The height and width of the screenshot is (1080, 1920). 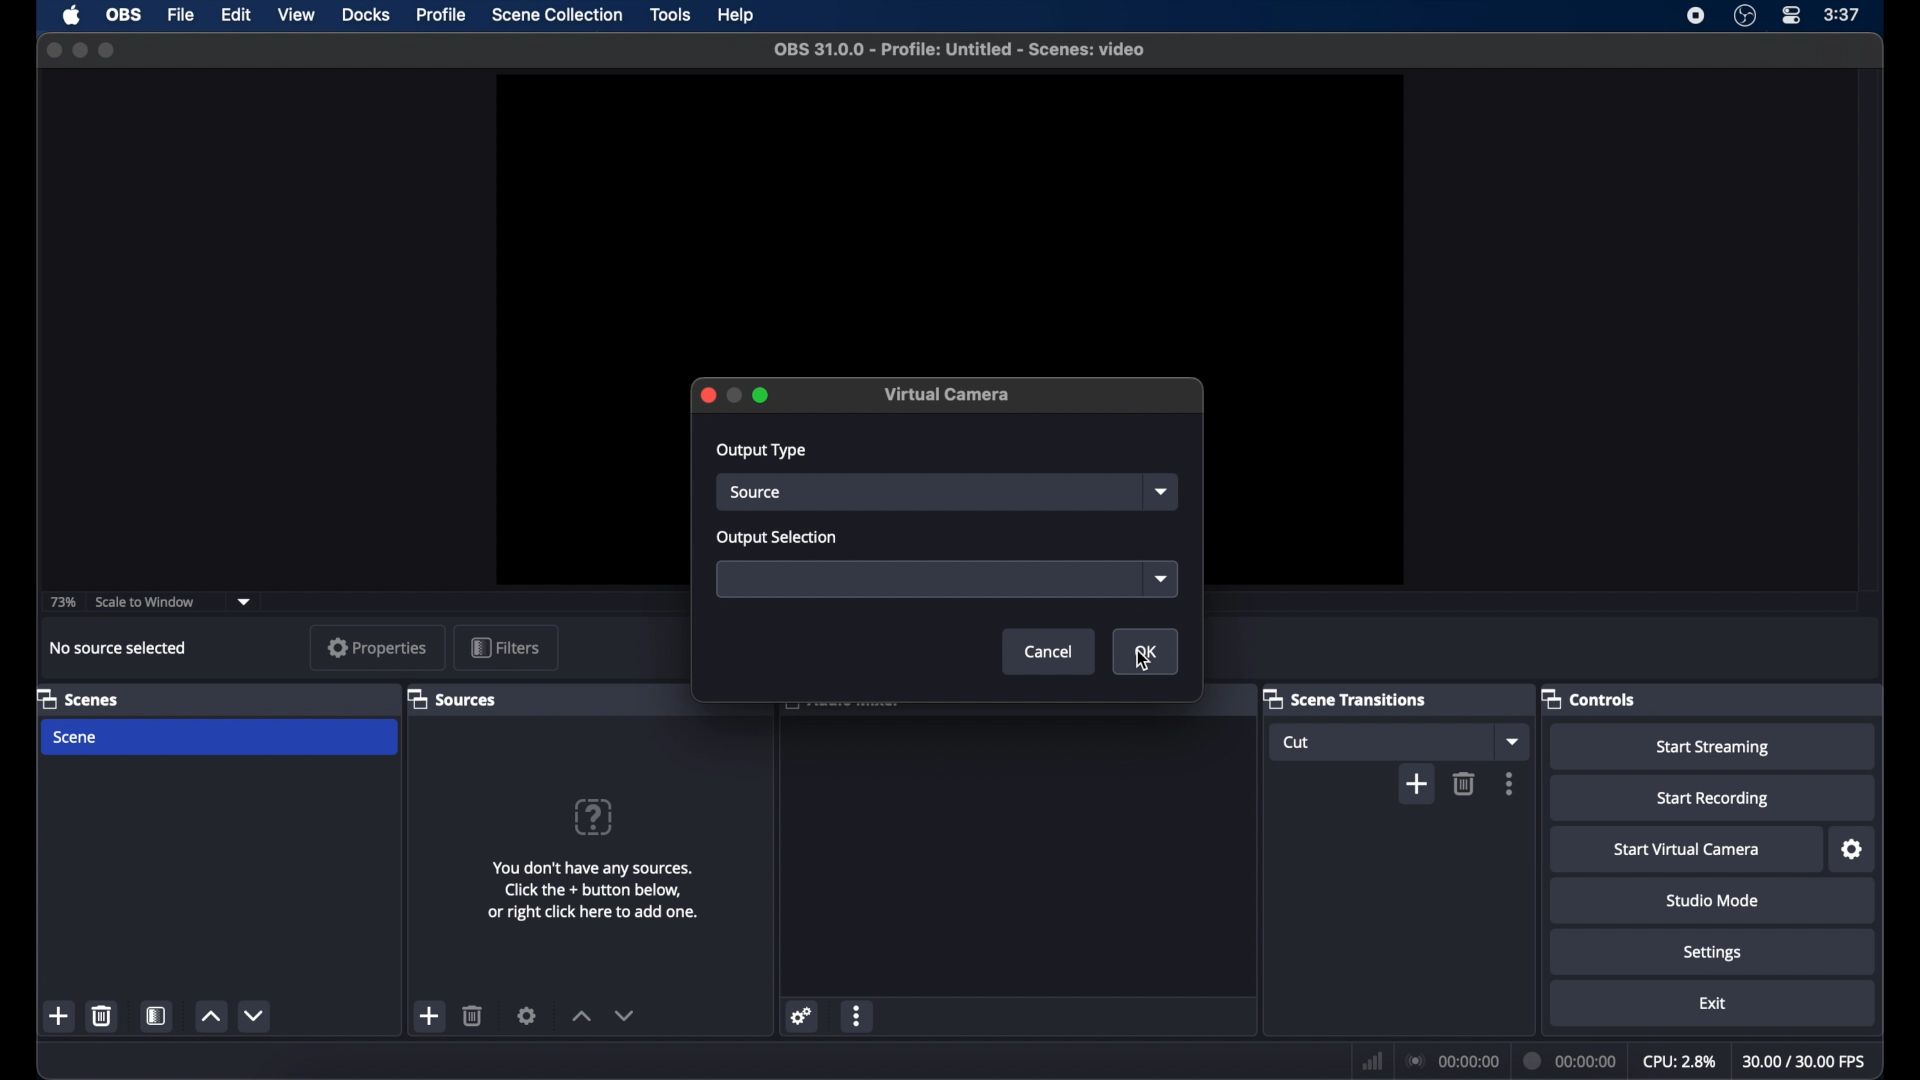 I want to click on obS 31.0.0 - Profile: Untitled - Scenes: video, so click(x=976, y=52).